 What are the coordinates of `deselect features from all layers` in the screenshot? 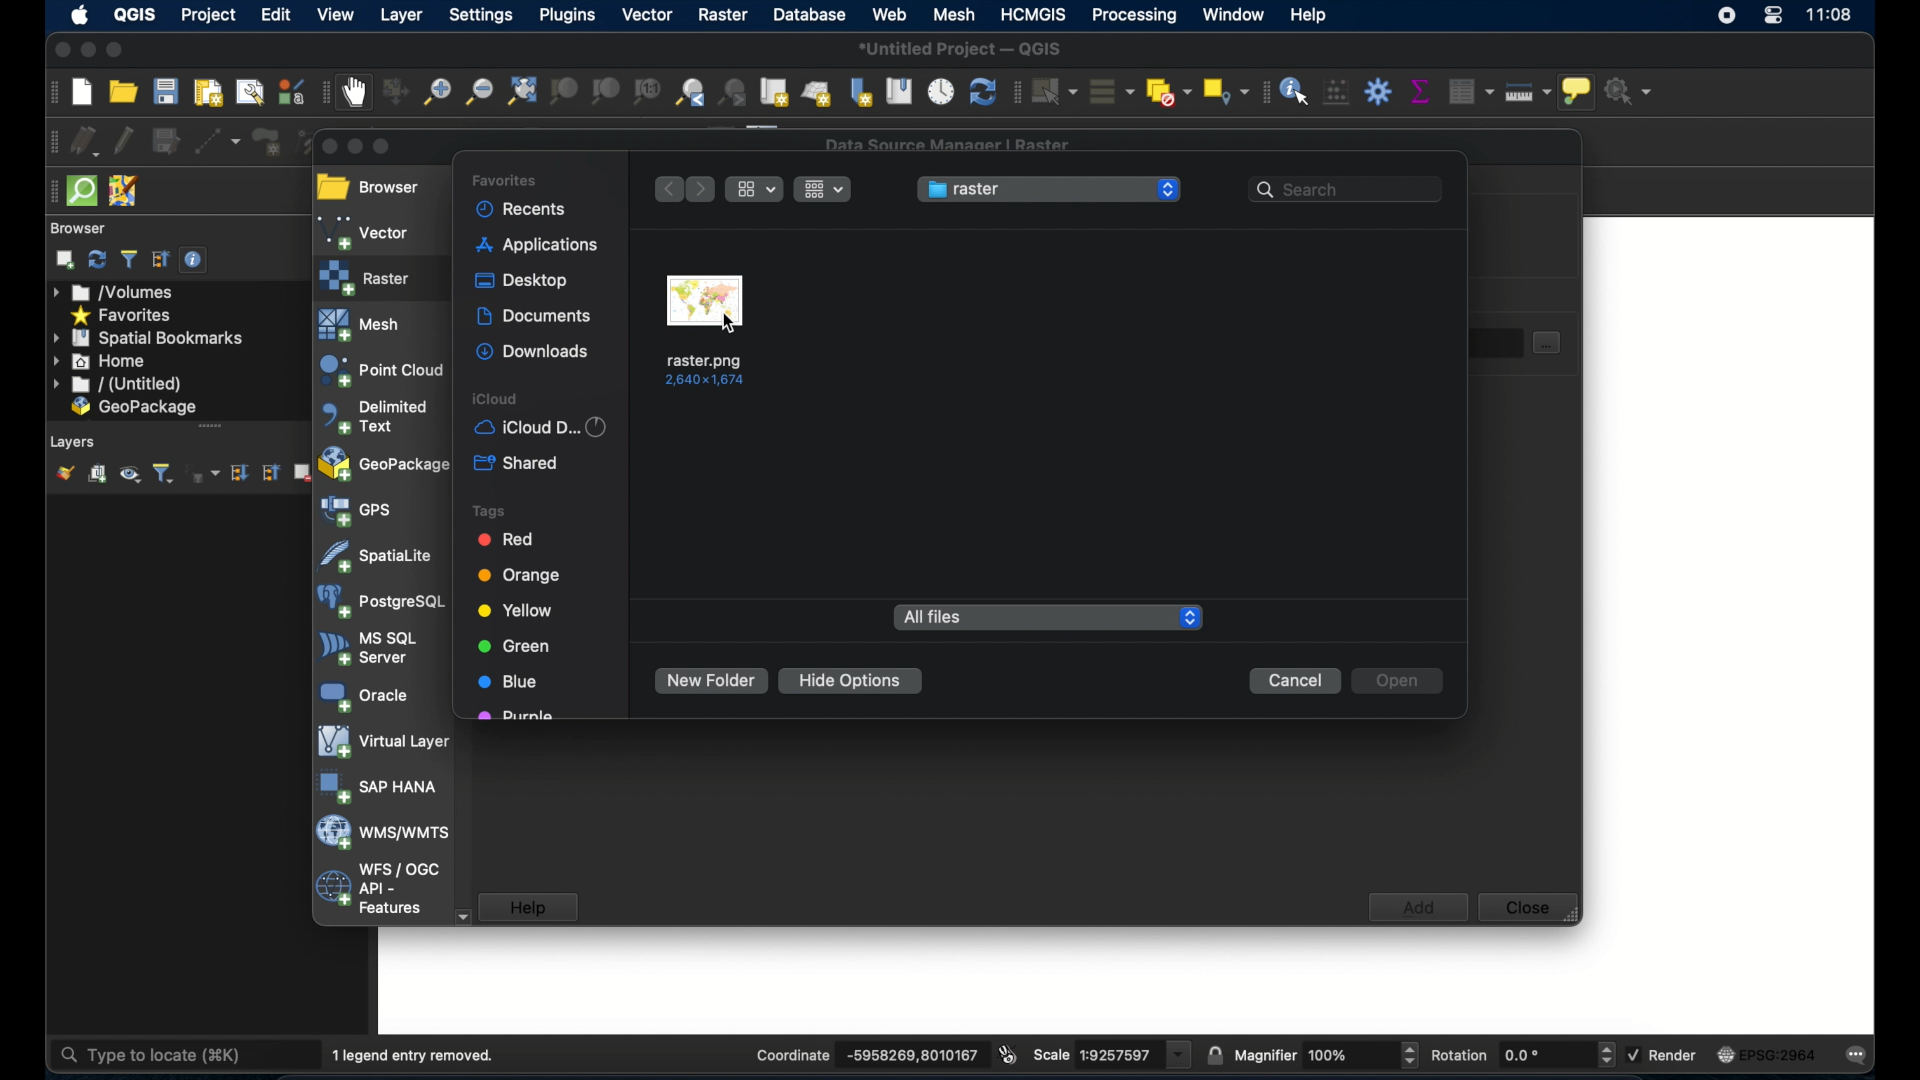 It's located at (1166, 91).